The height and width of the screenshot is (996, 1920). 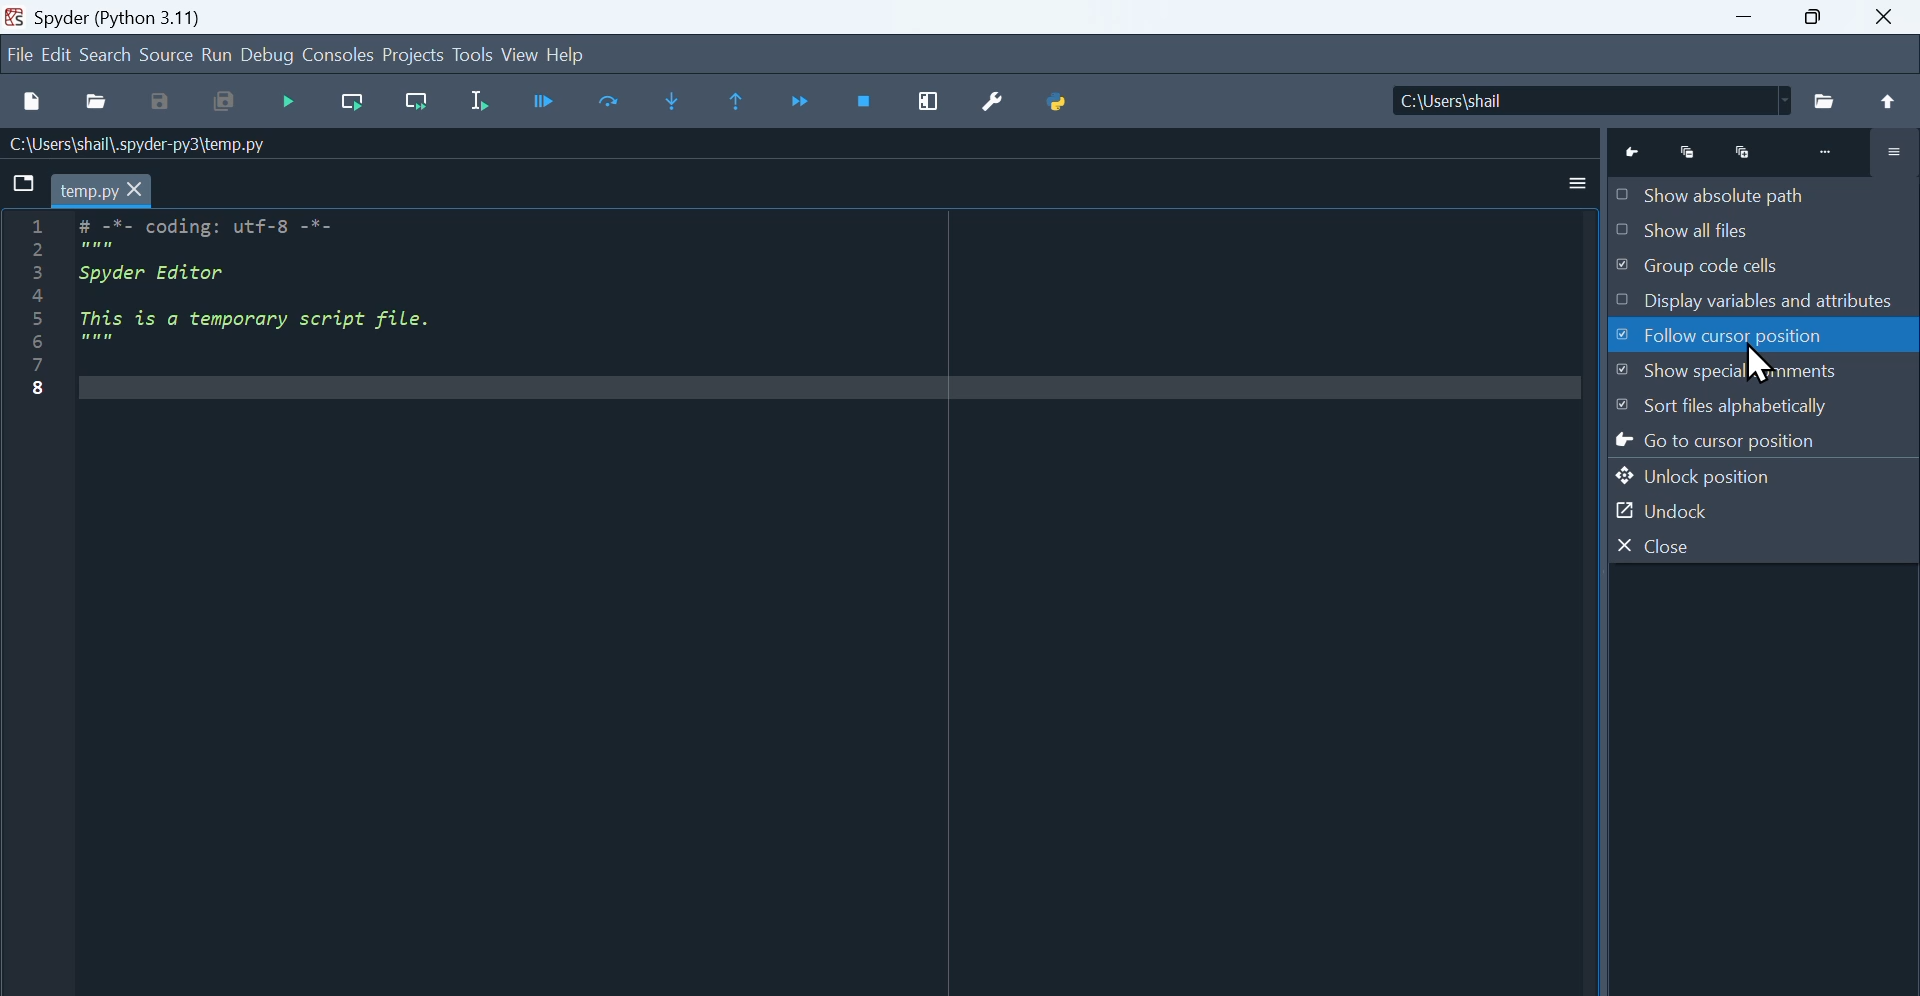 I want to click on view, so click(x=521, y=54).